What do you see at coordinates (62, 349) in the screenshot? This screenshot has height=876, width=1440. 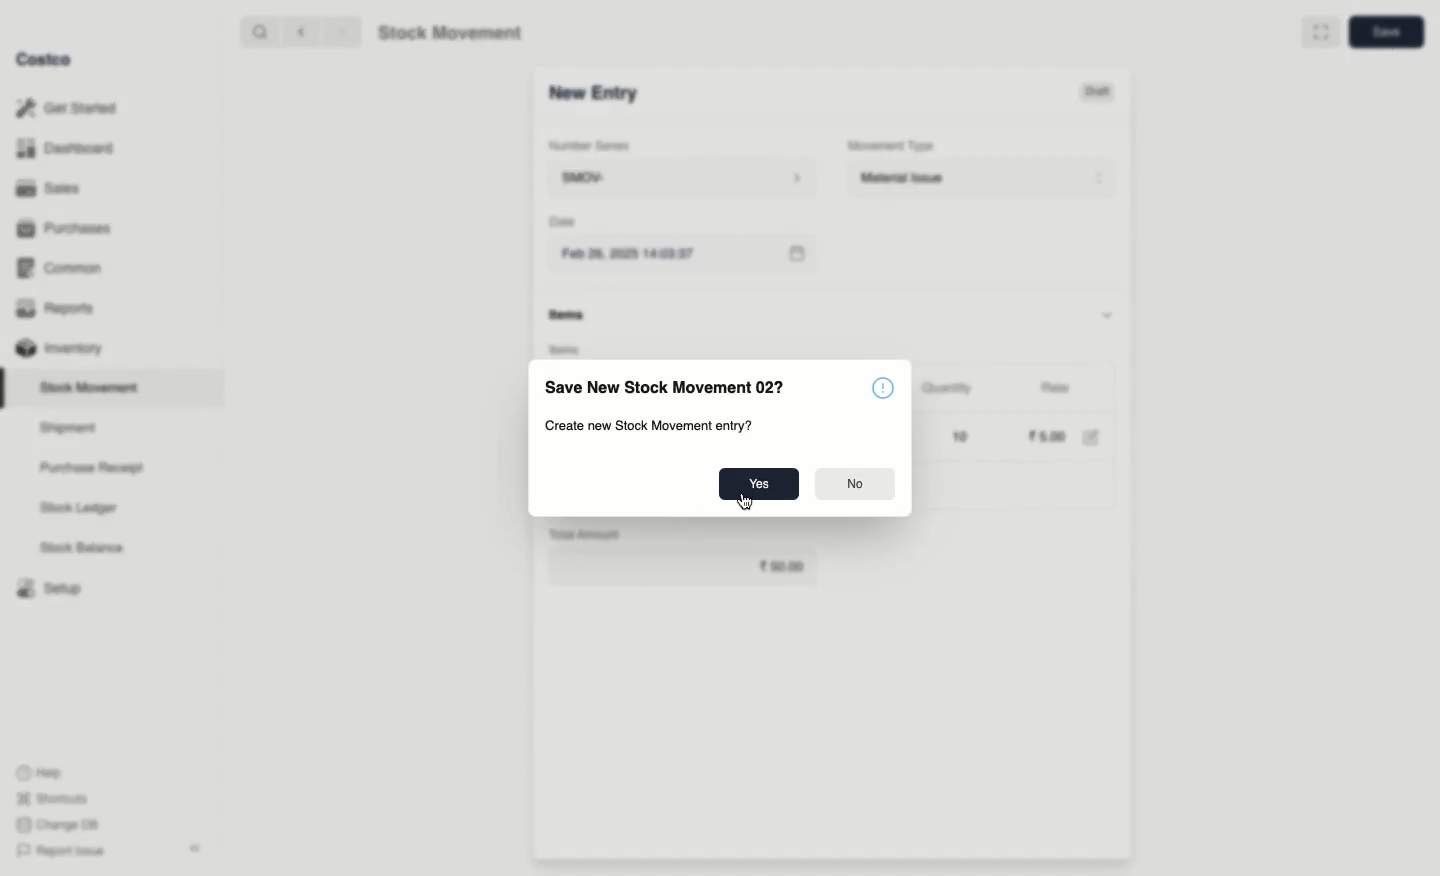 I see `Inventory` at bounding box center [62, 349].